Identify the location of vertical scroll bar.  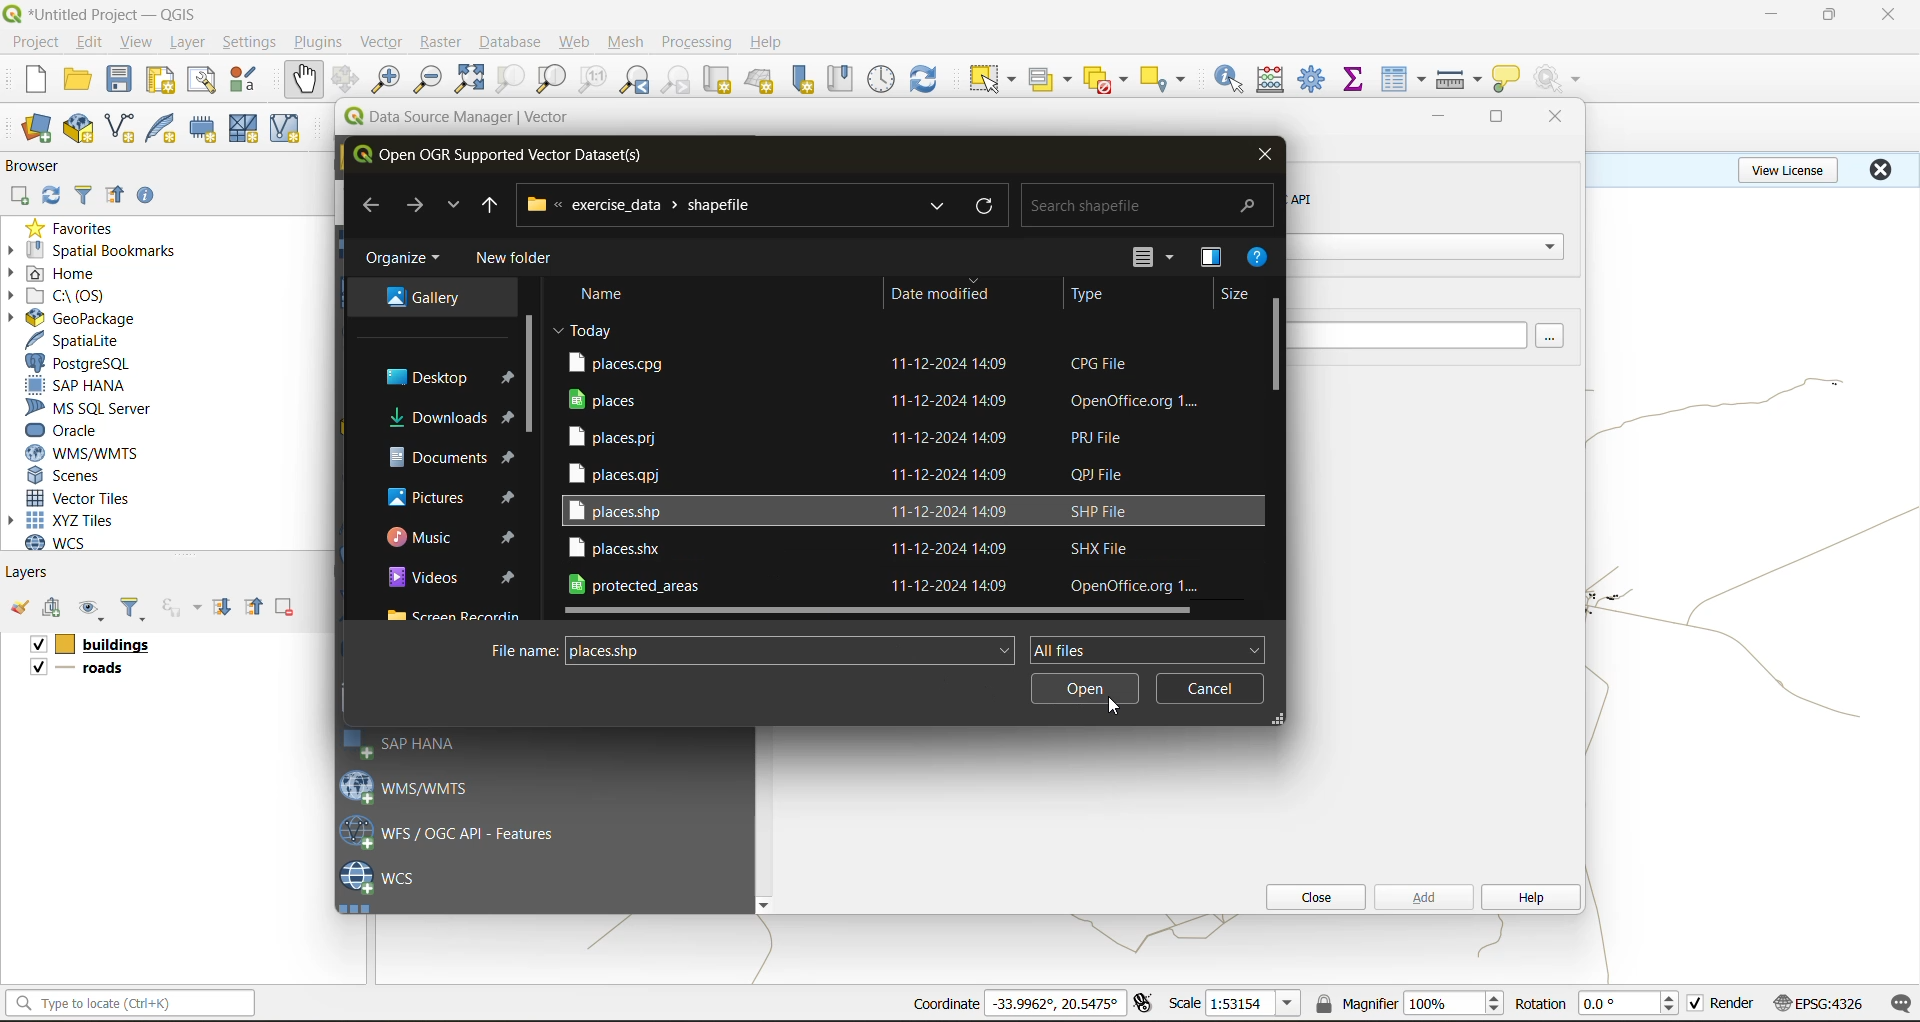
(528, 367).